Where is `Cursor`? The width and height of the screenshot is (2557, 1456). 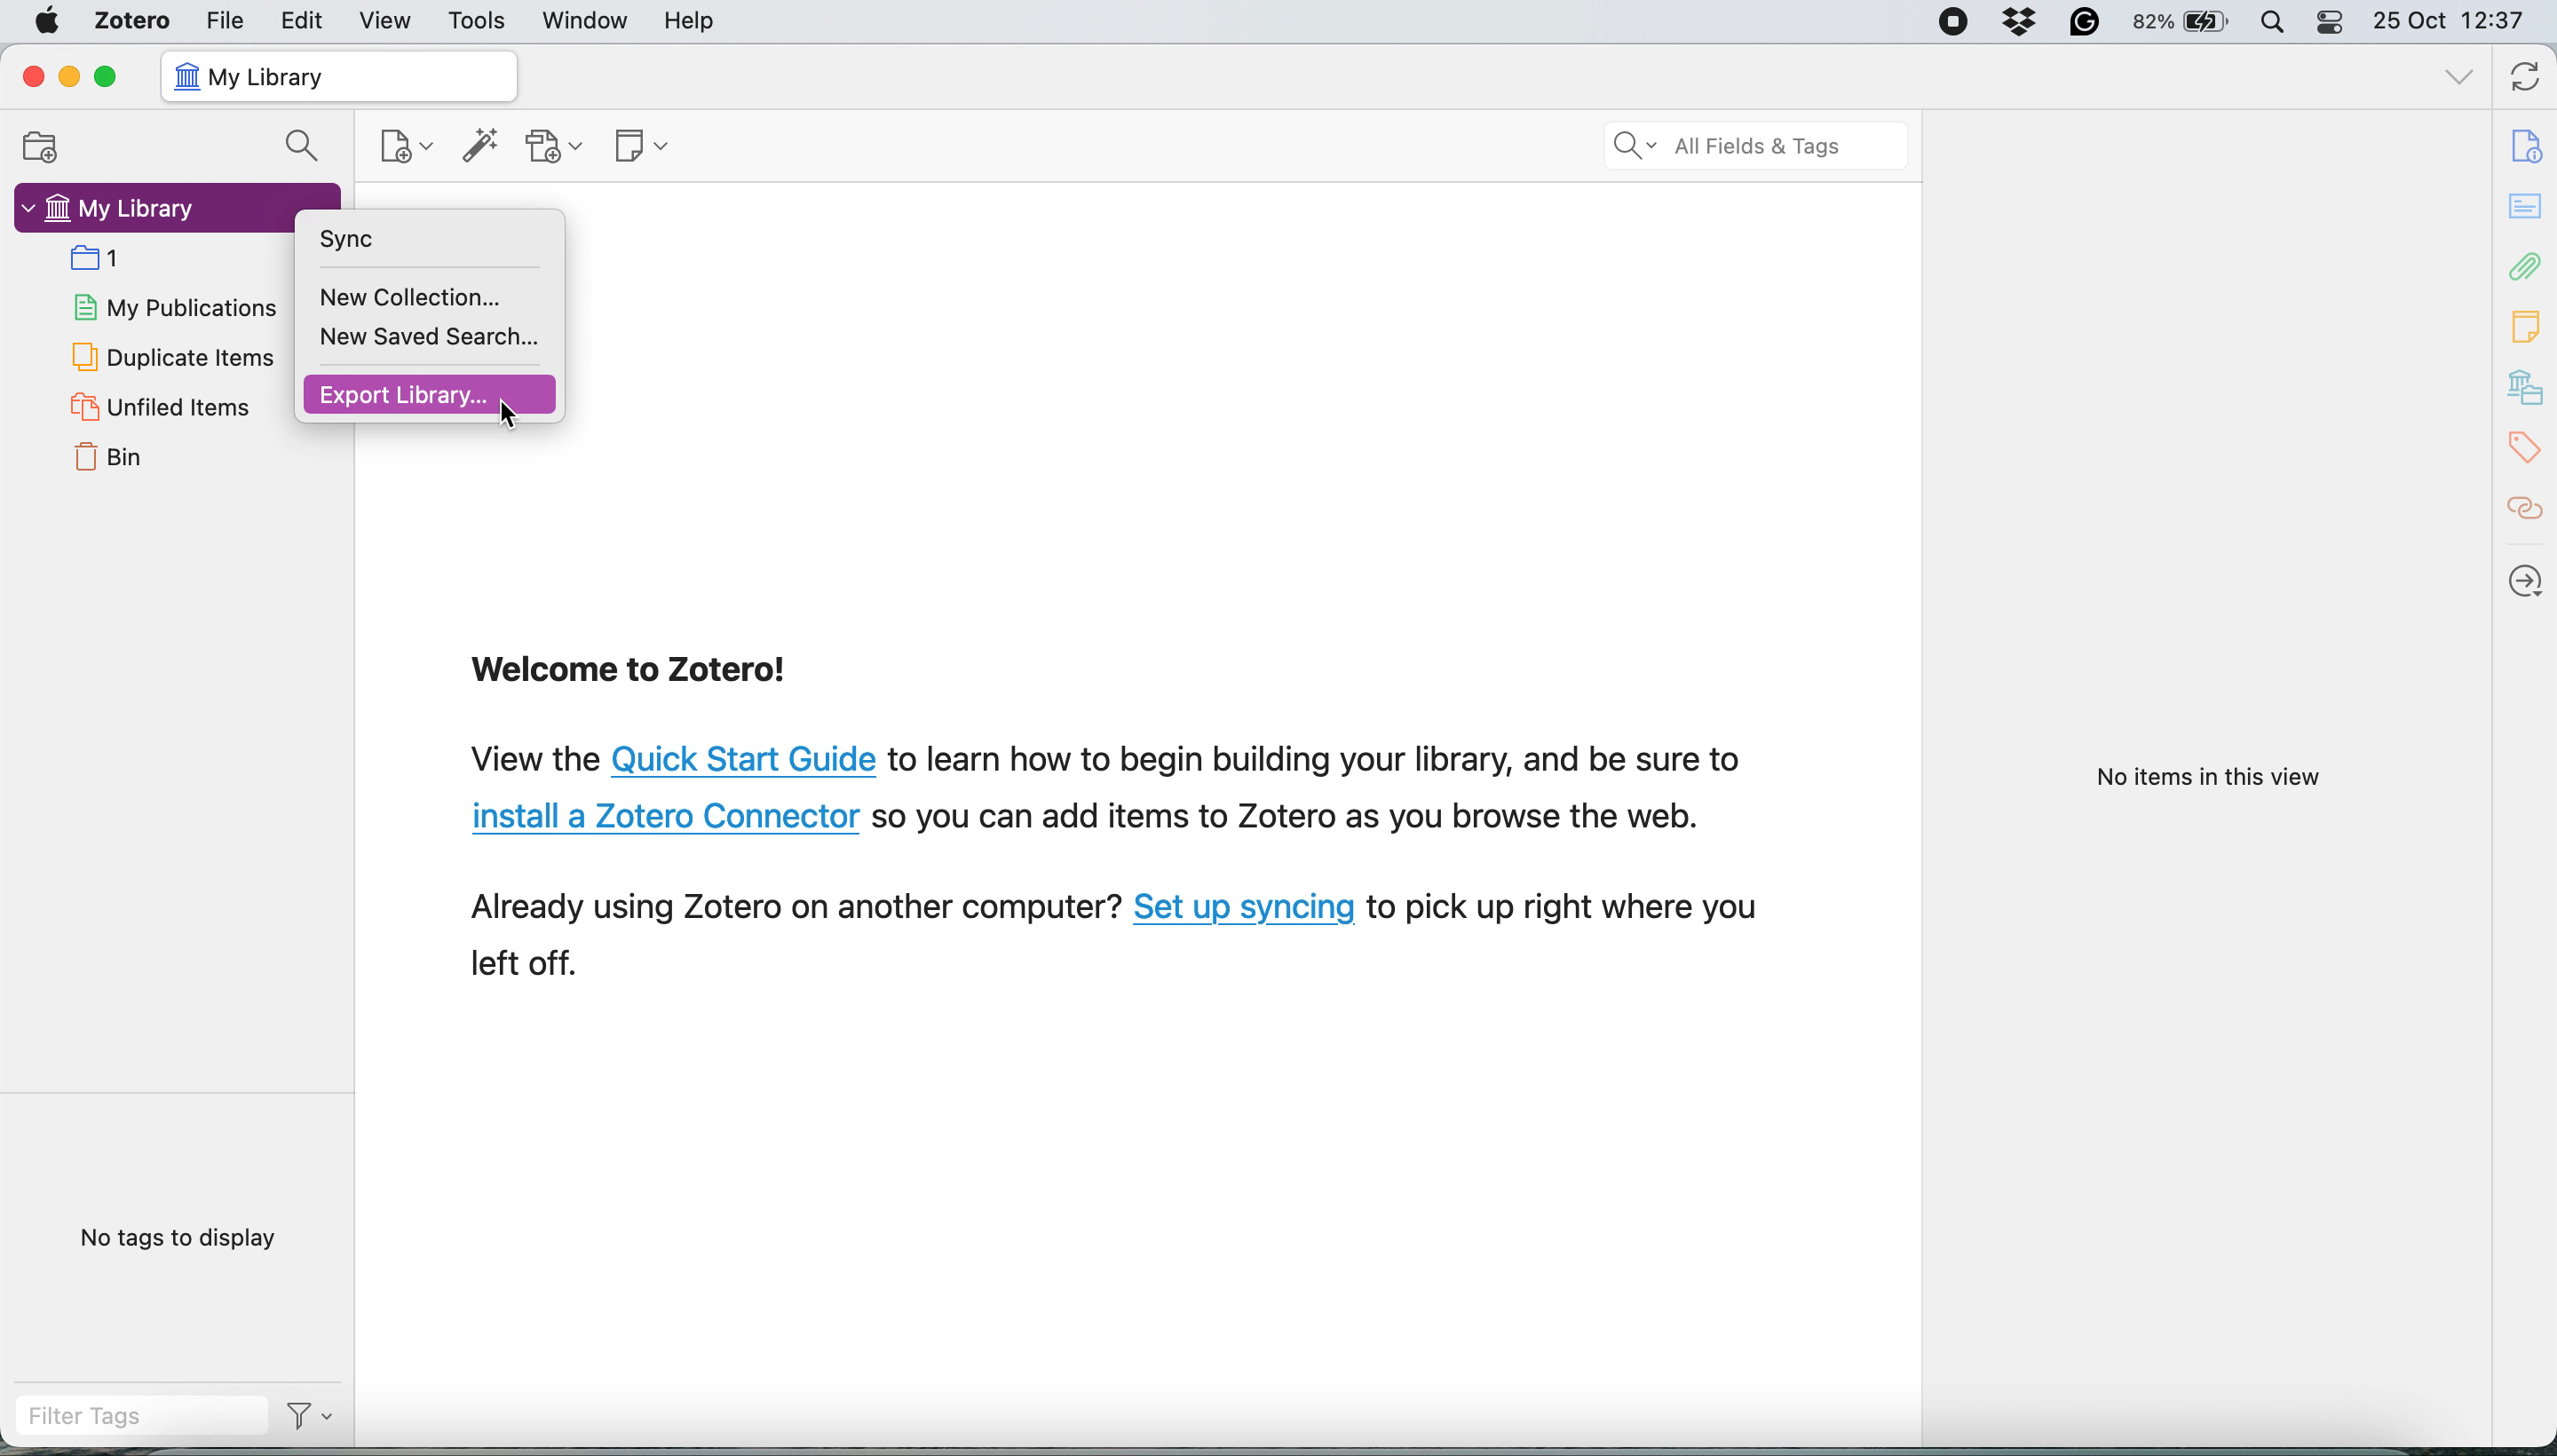 Cursor is located at coordinates (512, 418).